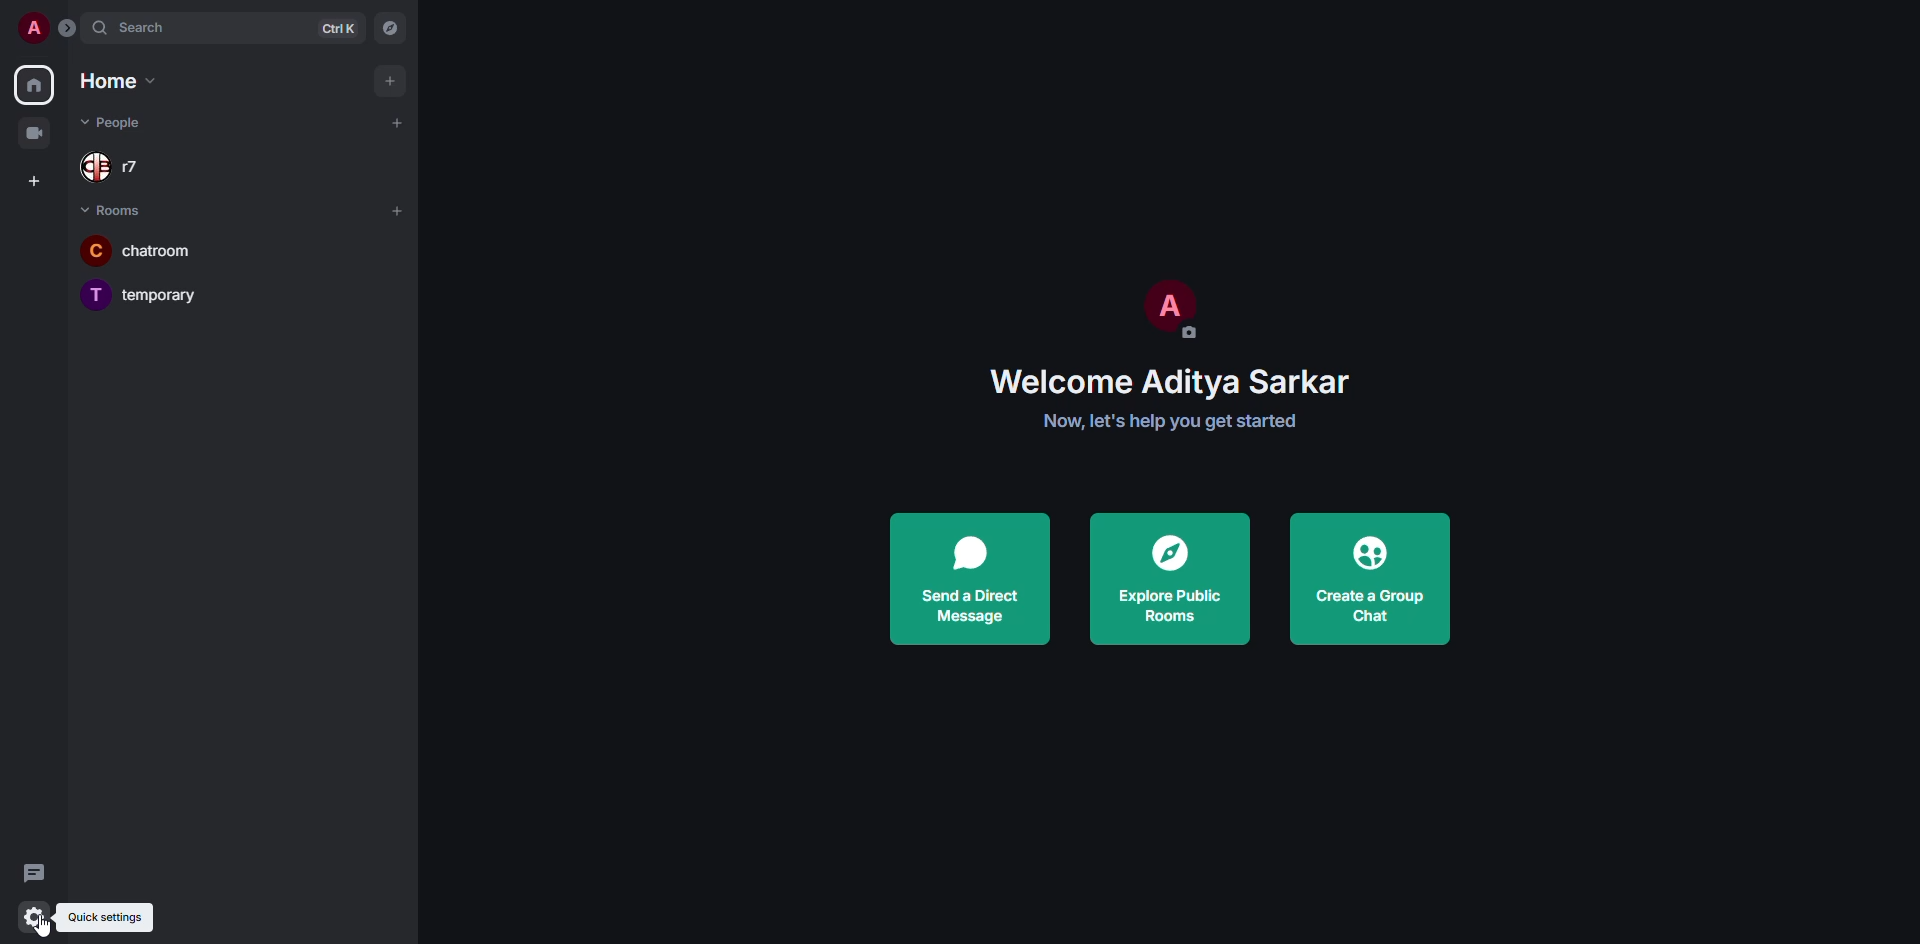  Describe the element at coordinates (968, 574) in the screenshot. I see `send a direct message` at that location.